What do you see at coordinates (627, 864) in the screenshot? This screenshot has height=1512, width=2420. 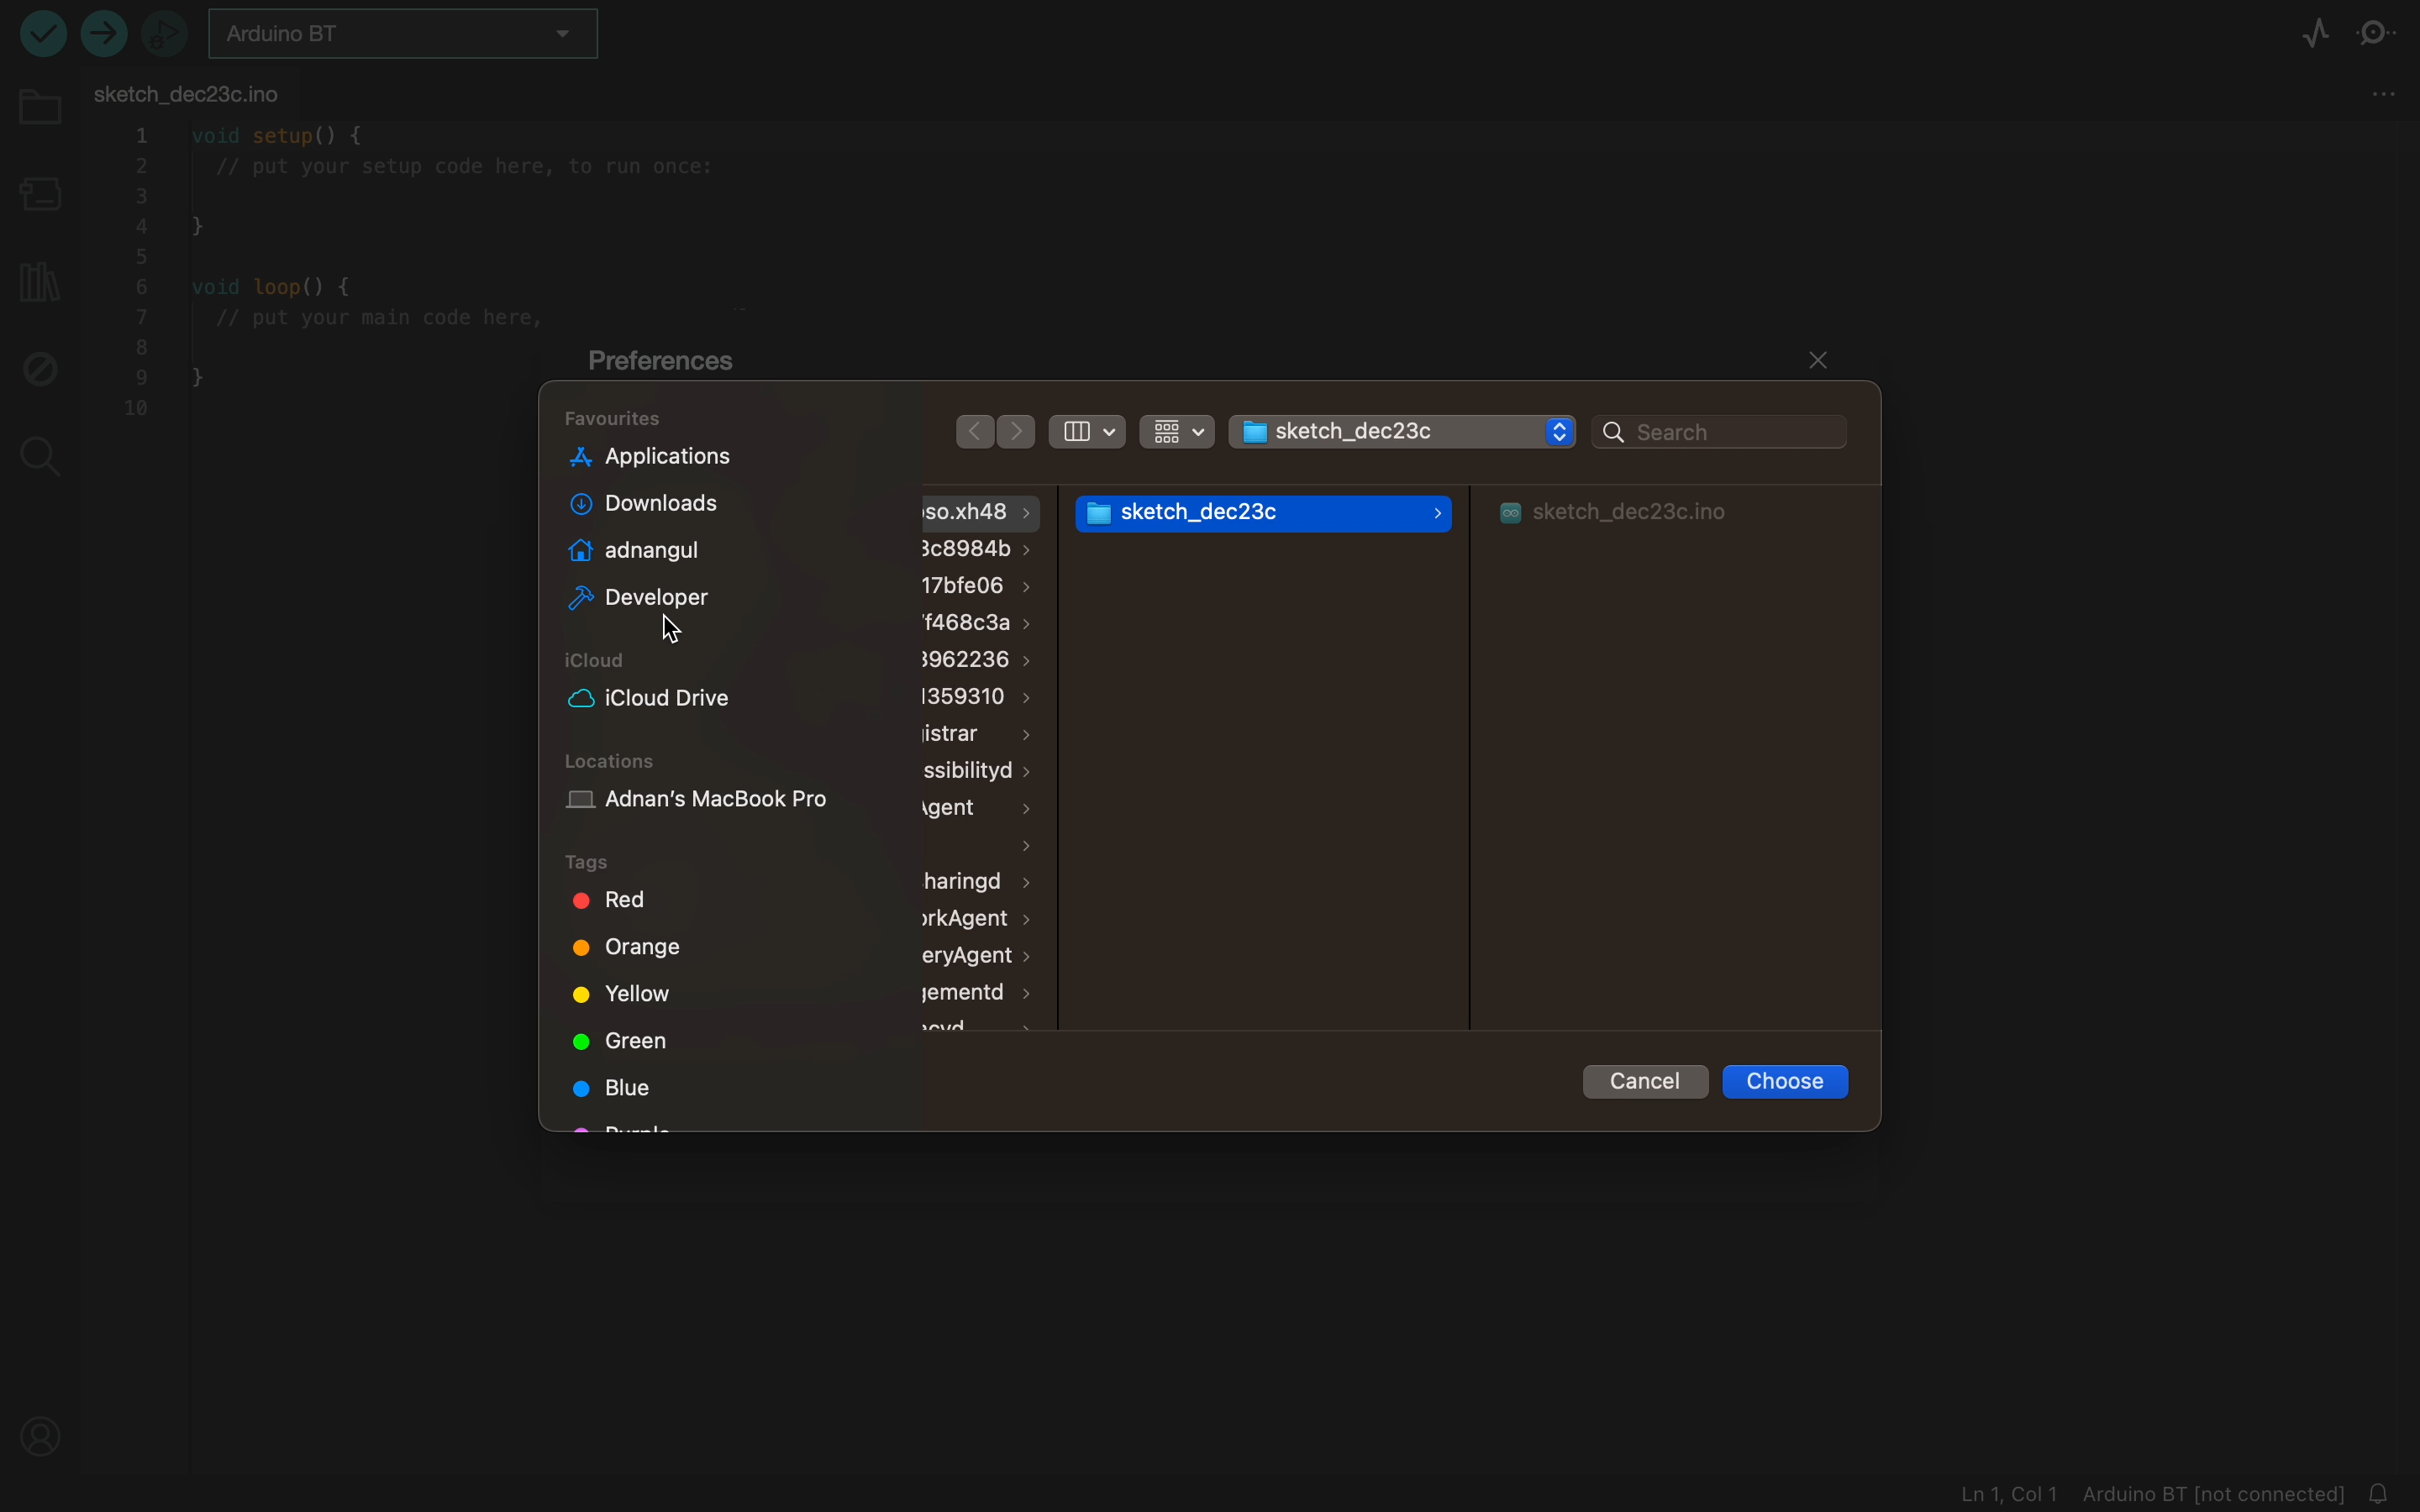 I see `tags` at bounding box center [627, 864].